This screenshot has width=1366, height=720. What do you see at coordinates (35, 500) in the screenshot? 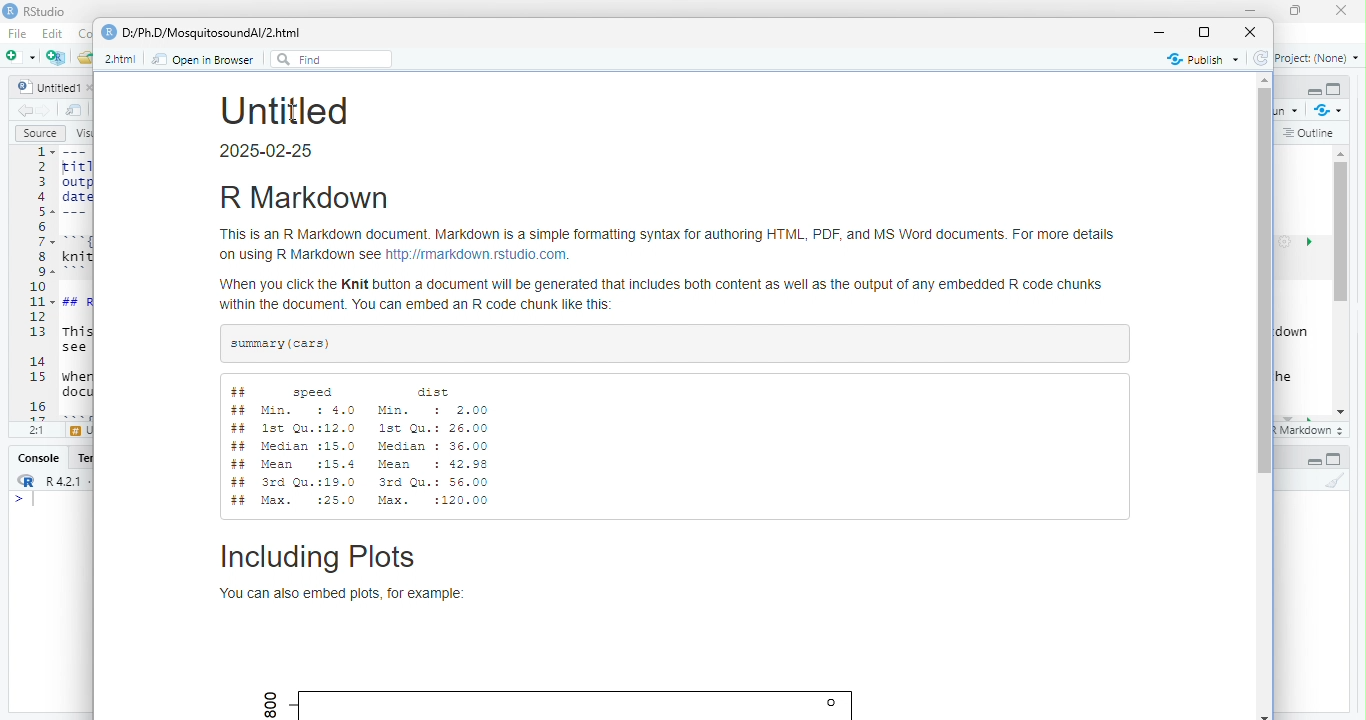
I see `typing indicator` at bounding box center [35, 500].